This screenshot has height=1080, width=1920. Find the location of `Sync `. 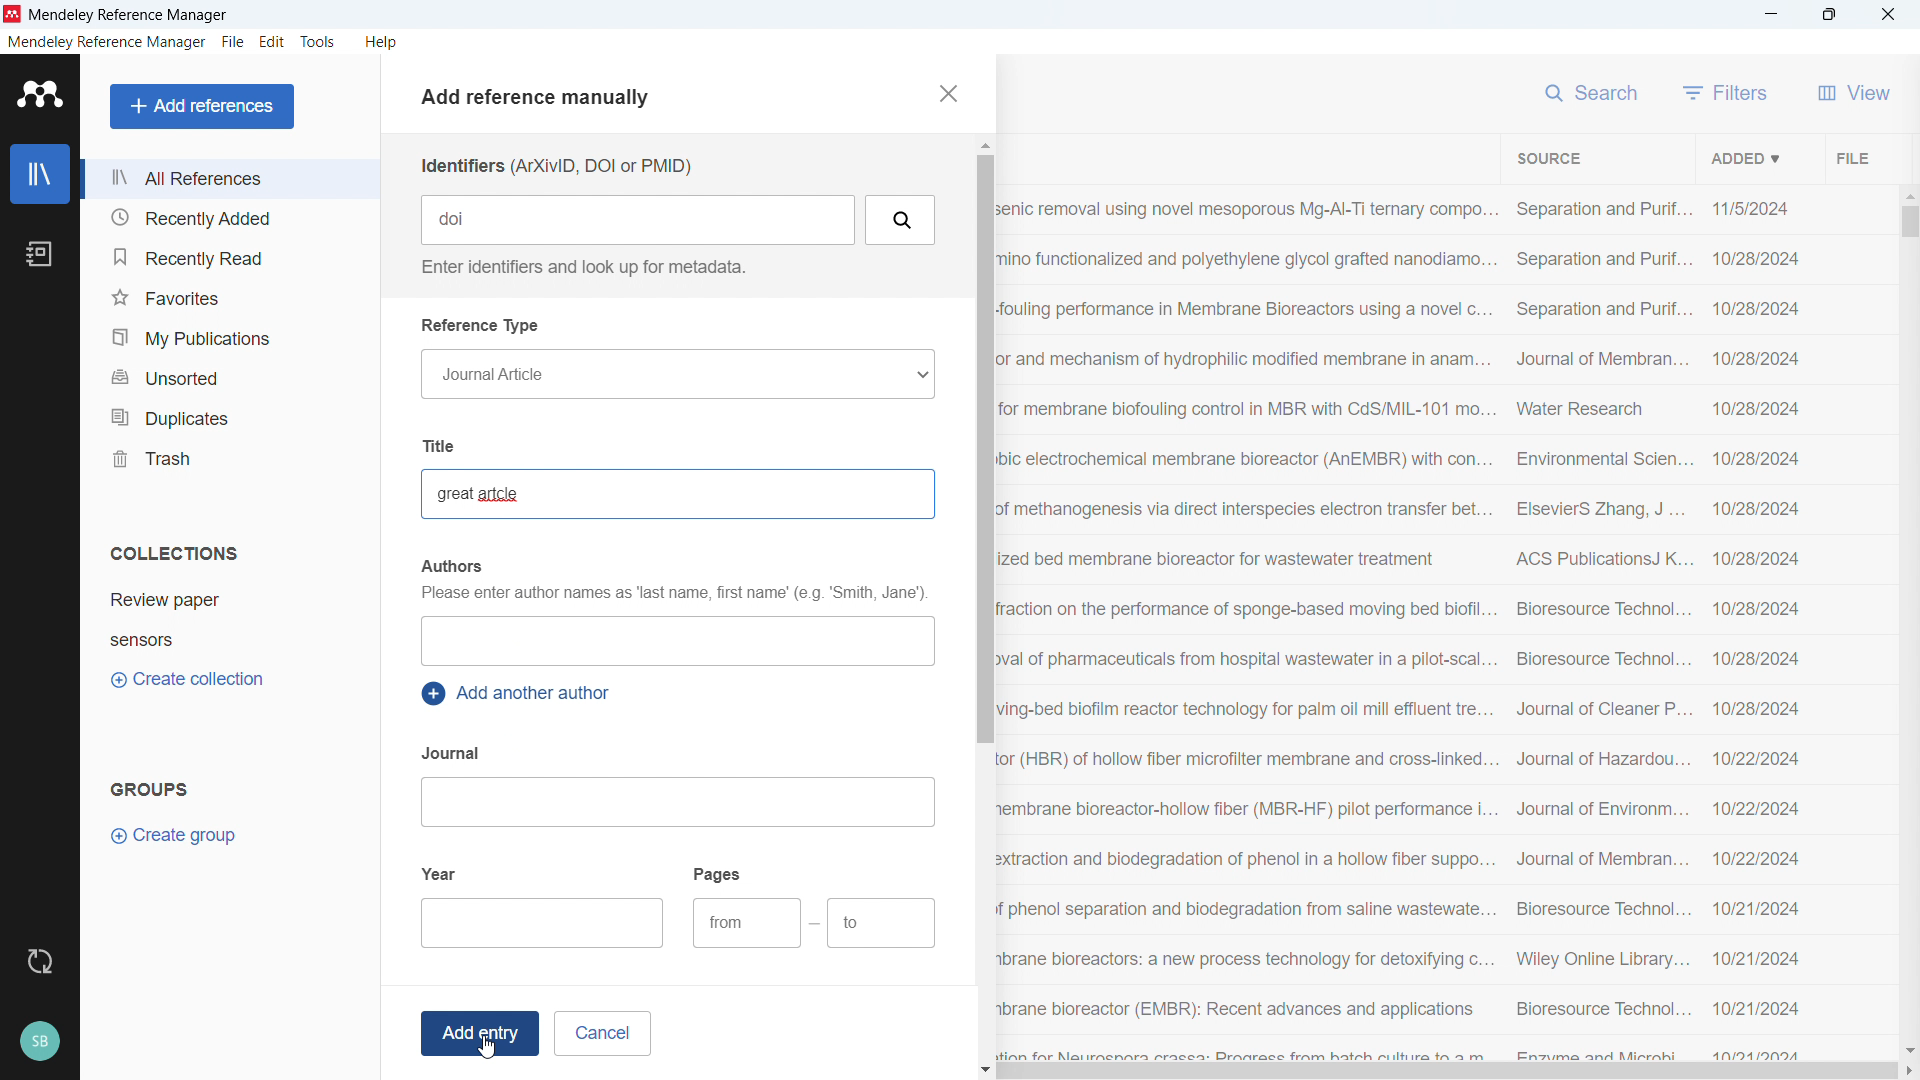

Sync  is located at coordinates (39, 962).